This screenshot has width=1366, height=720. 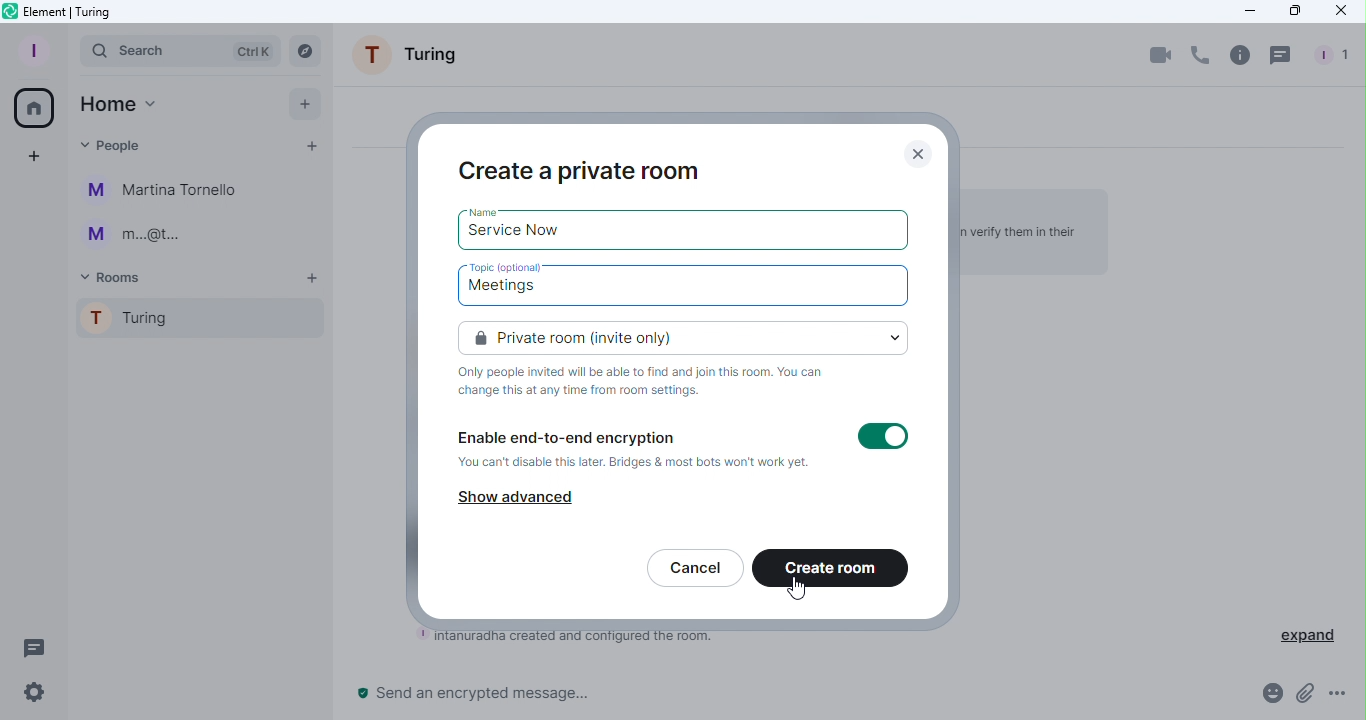 What do you see at coordinates (193, 322) in the screenshot?
I see `Turing` at bounding box center [193, 322].